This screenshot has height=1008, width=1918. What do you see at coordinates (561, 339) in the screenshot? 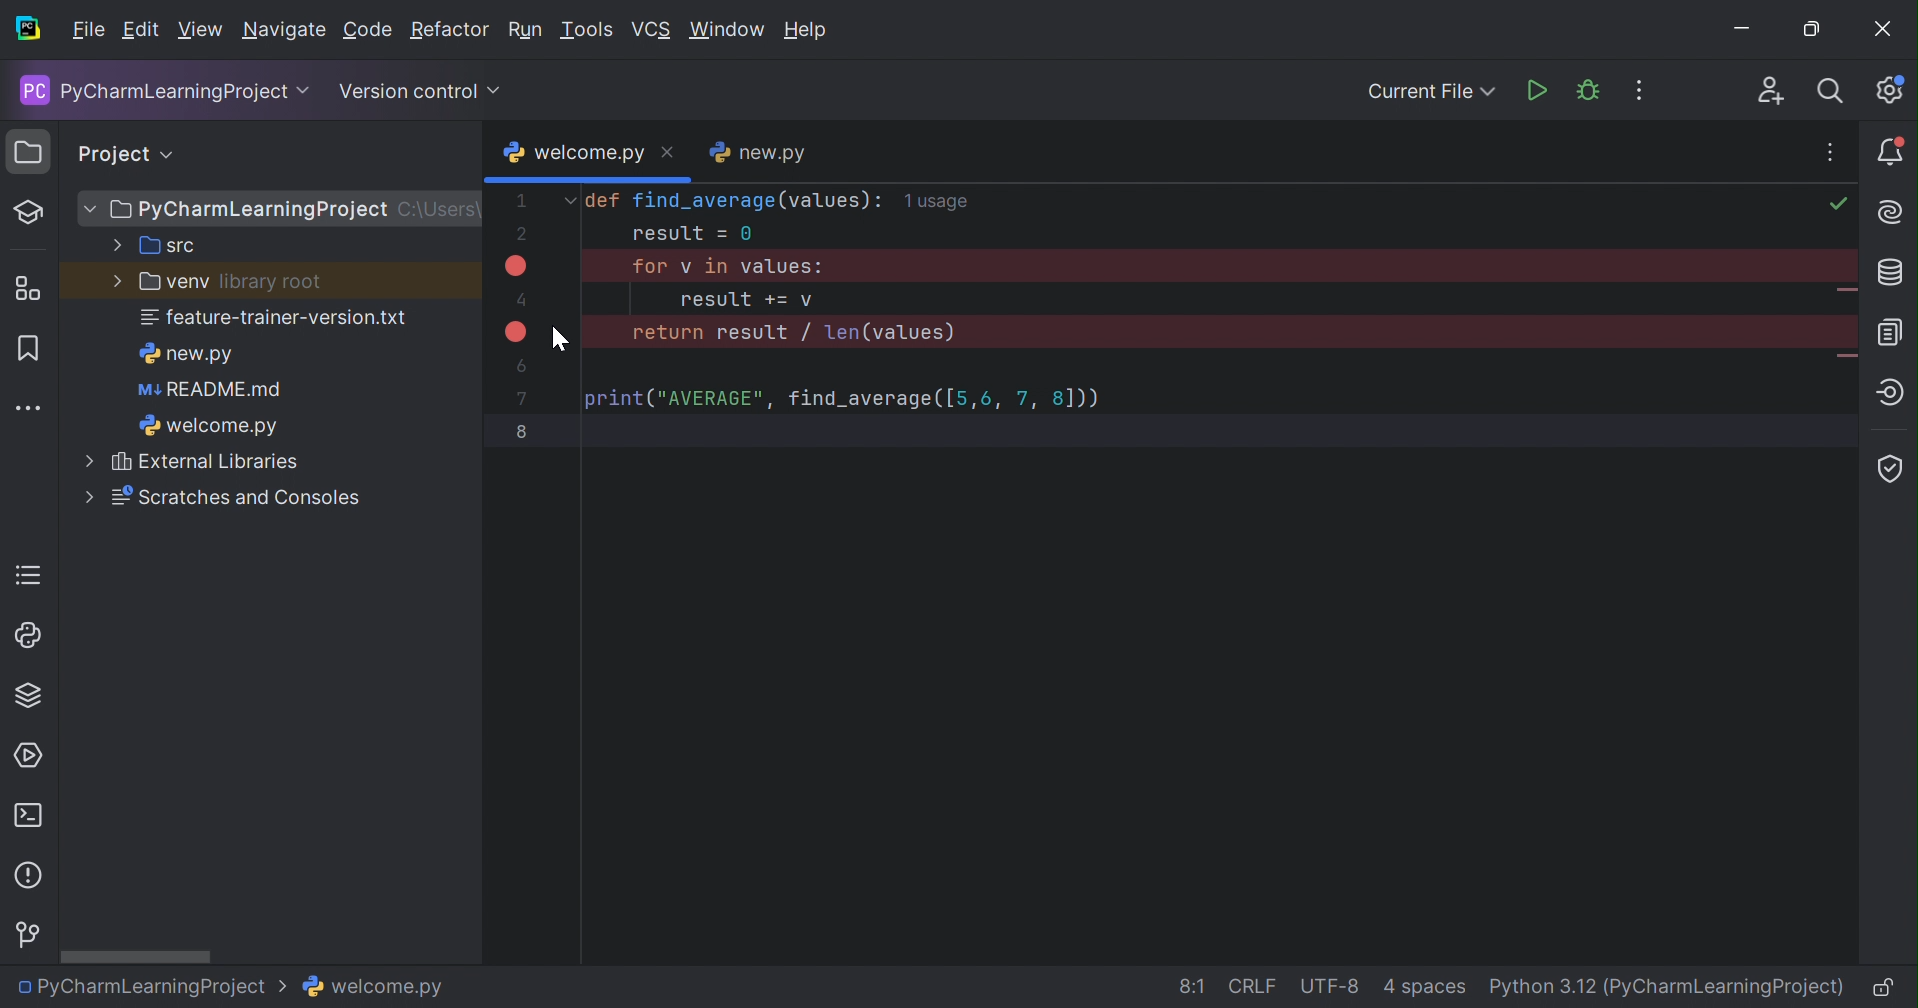
I see `Cursor` at bounding box center [561, 339].